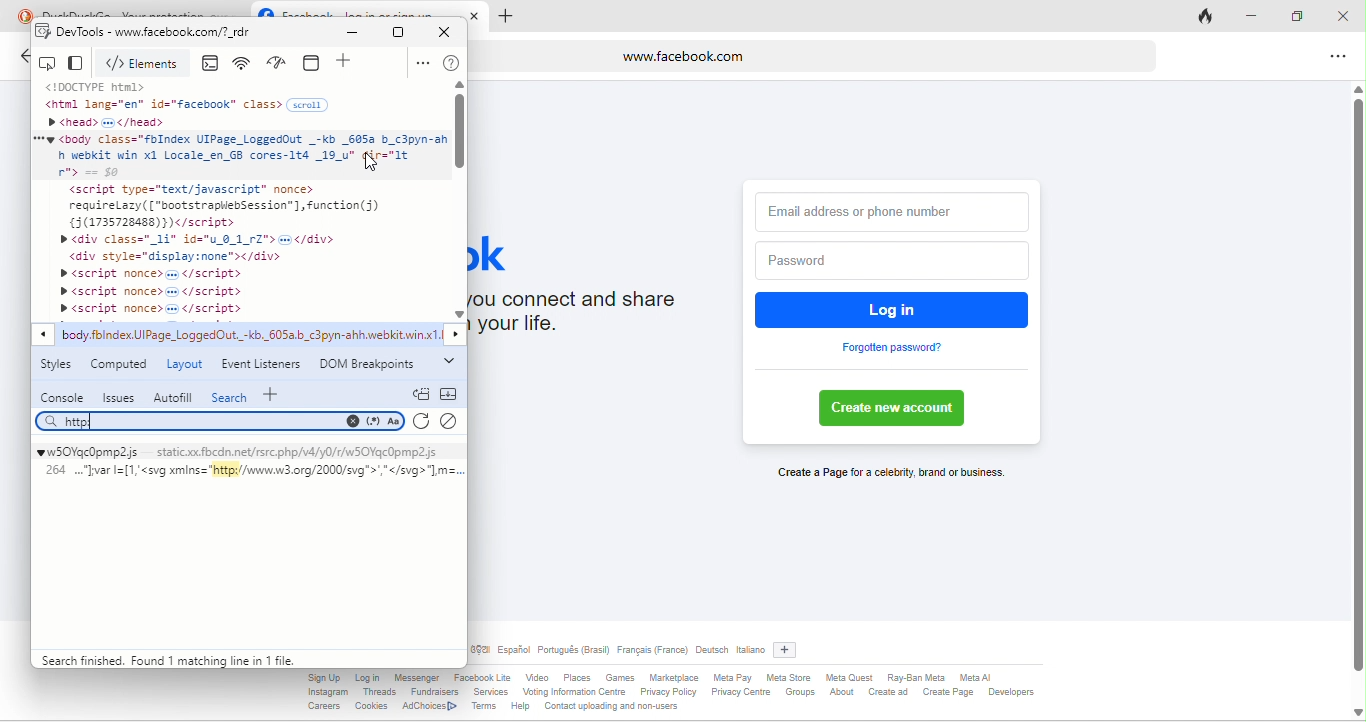  What do you see at coordinates (450, 31) in the screenshot?
I see `close` at bounding box center [450, 31].